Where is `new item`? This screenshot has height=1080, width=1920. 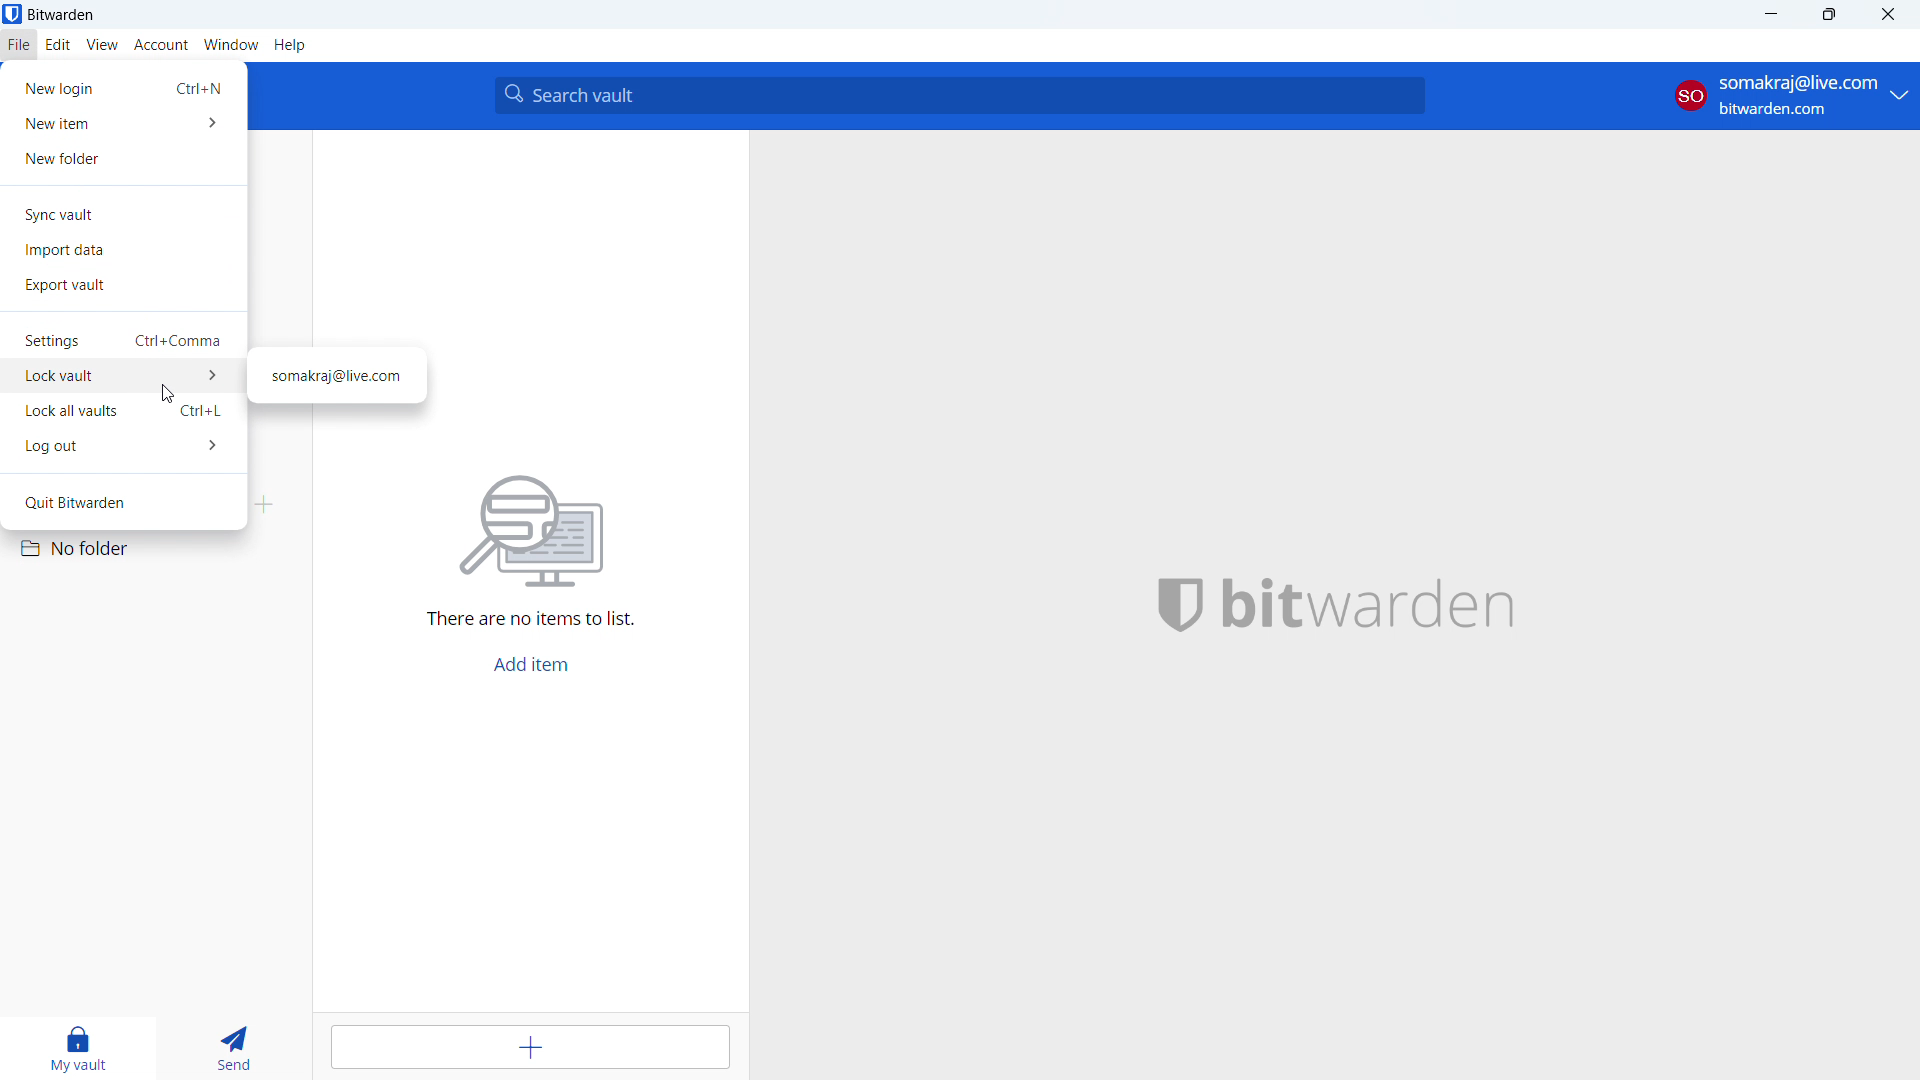
new item is located at coordinates (124, 124).